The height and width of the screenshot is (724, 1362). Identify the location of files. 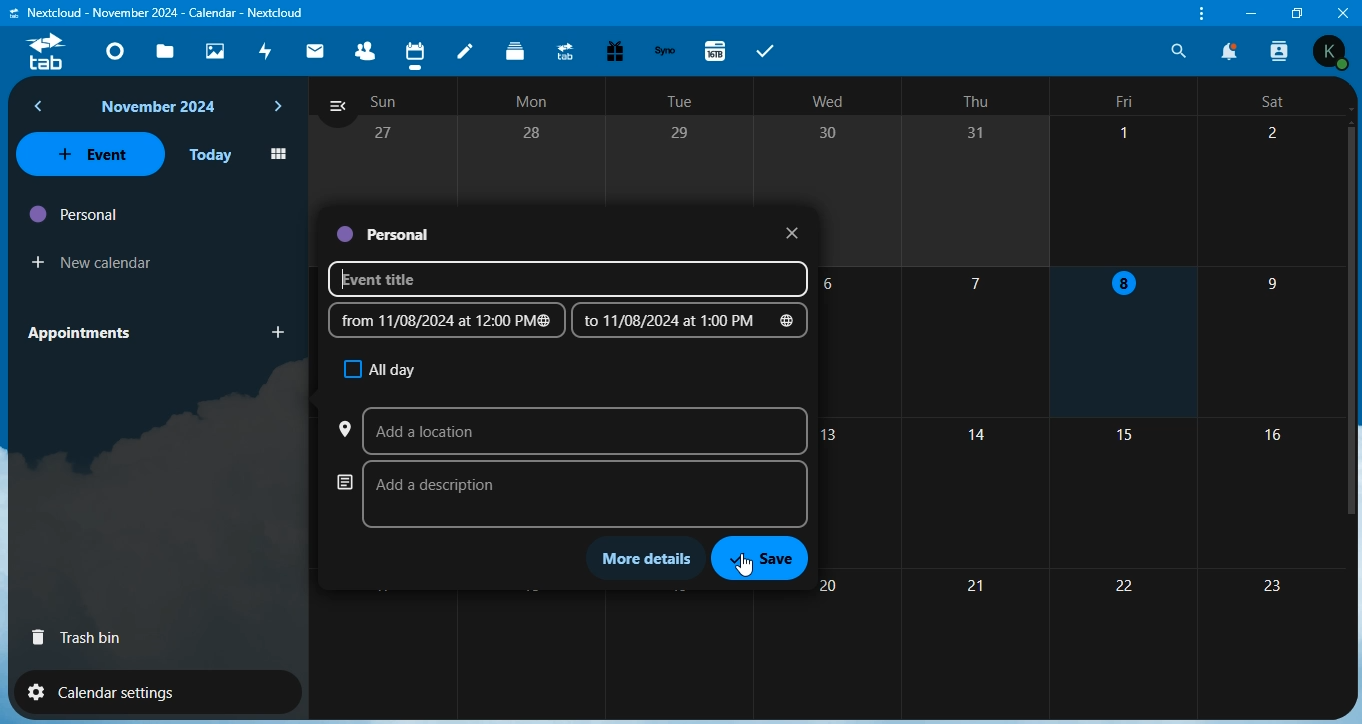
(167, 51).